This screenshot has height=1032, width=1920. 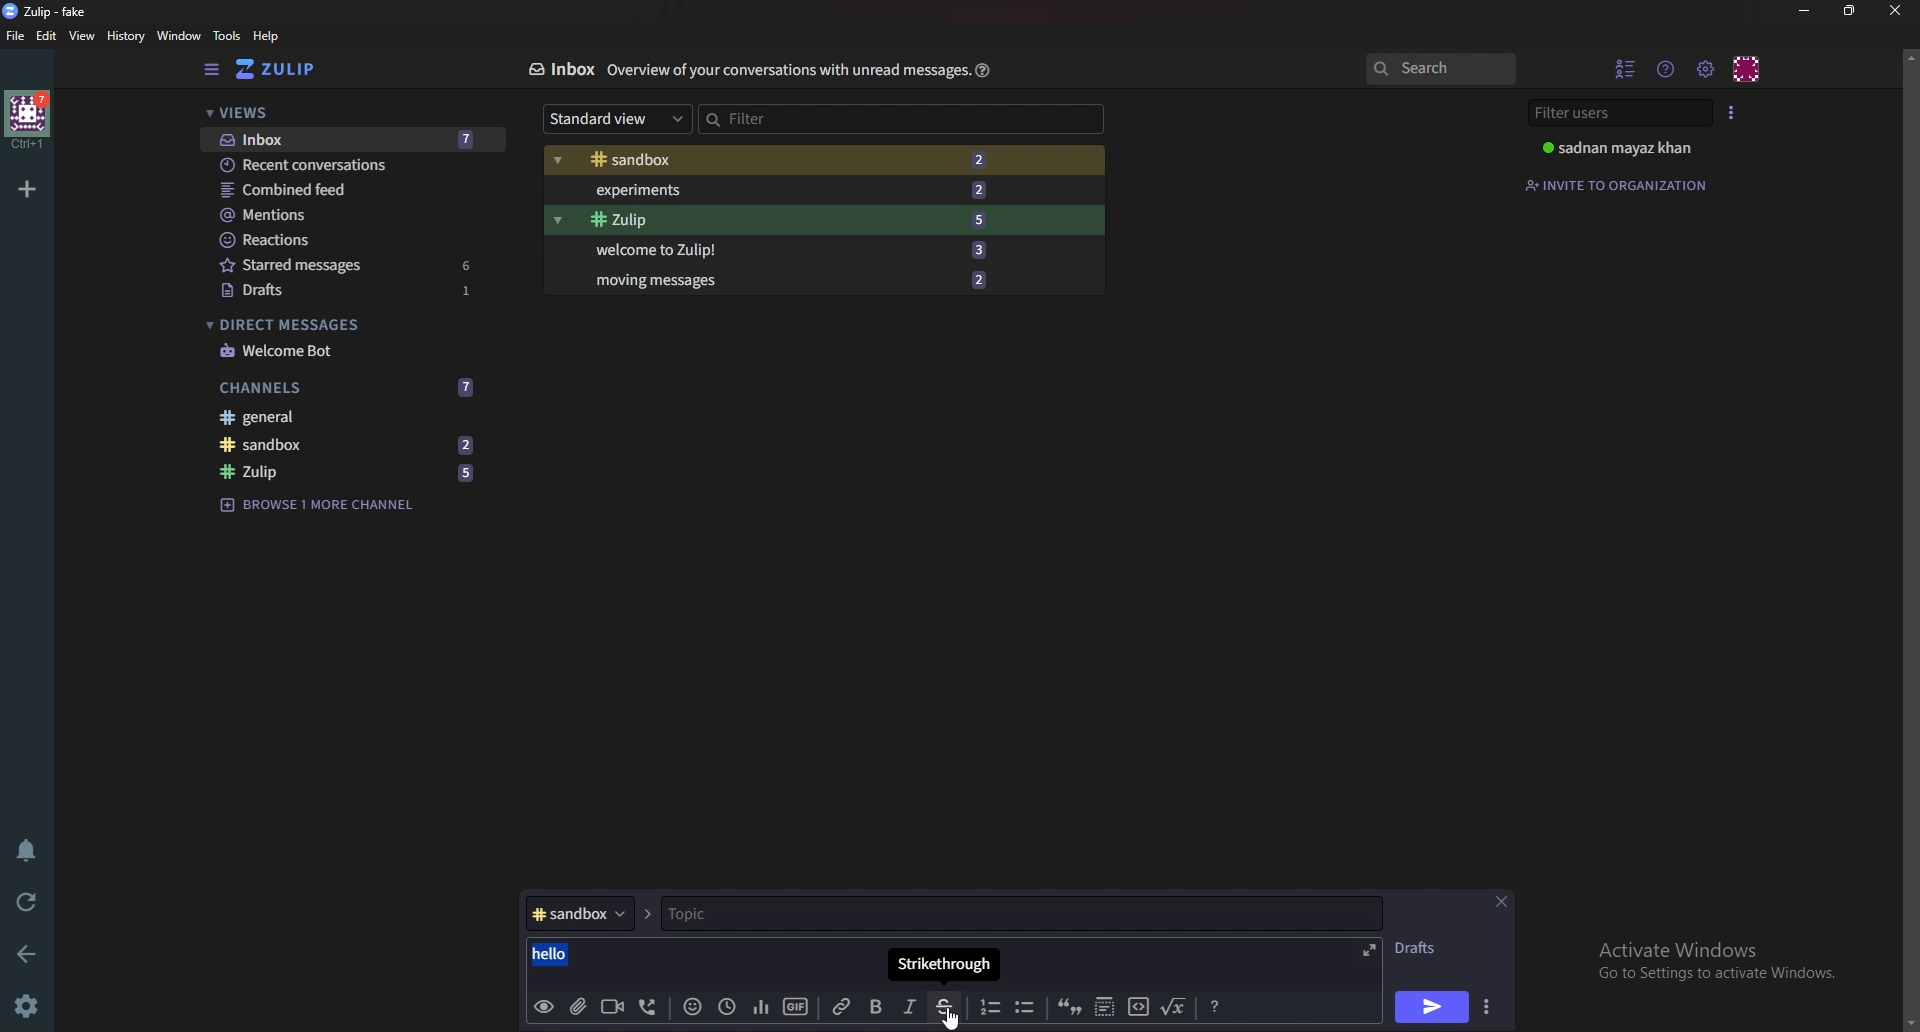 I want to click on voice call, so click(x=650, y=1004).